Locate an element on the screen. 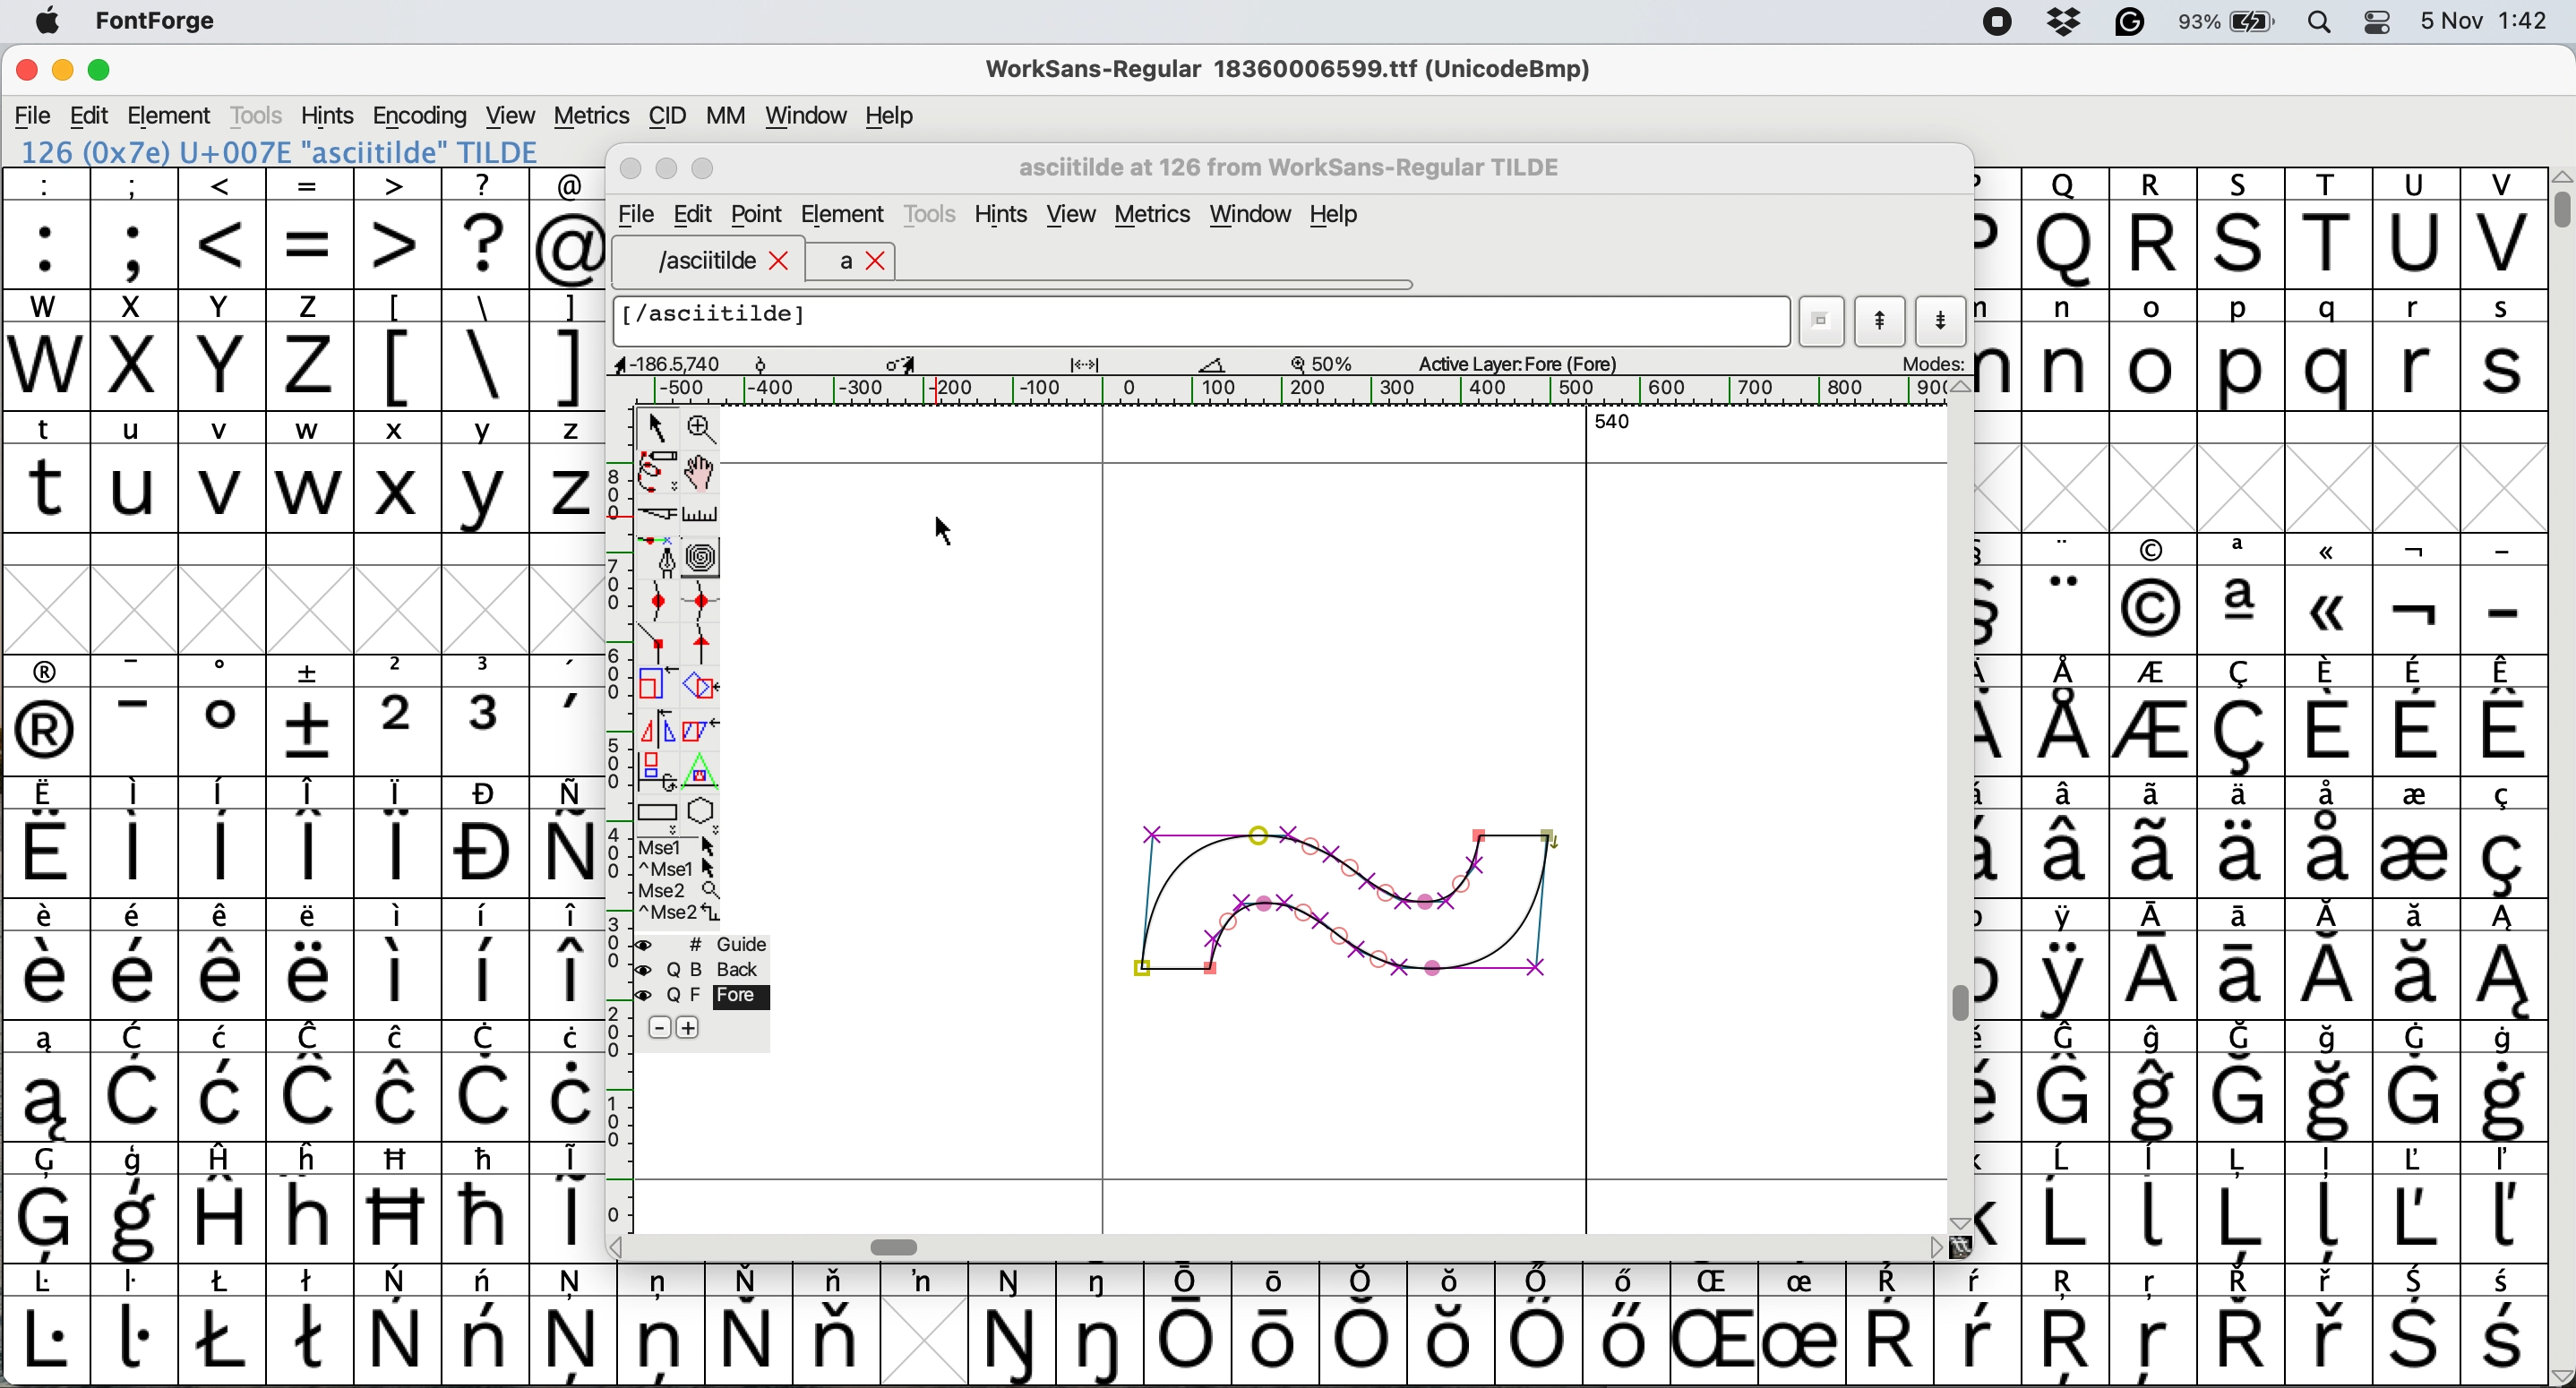  symbol is located at coordinates (1801, 1326).